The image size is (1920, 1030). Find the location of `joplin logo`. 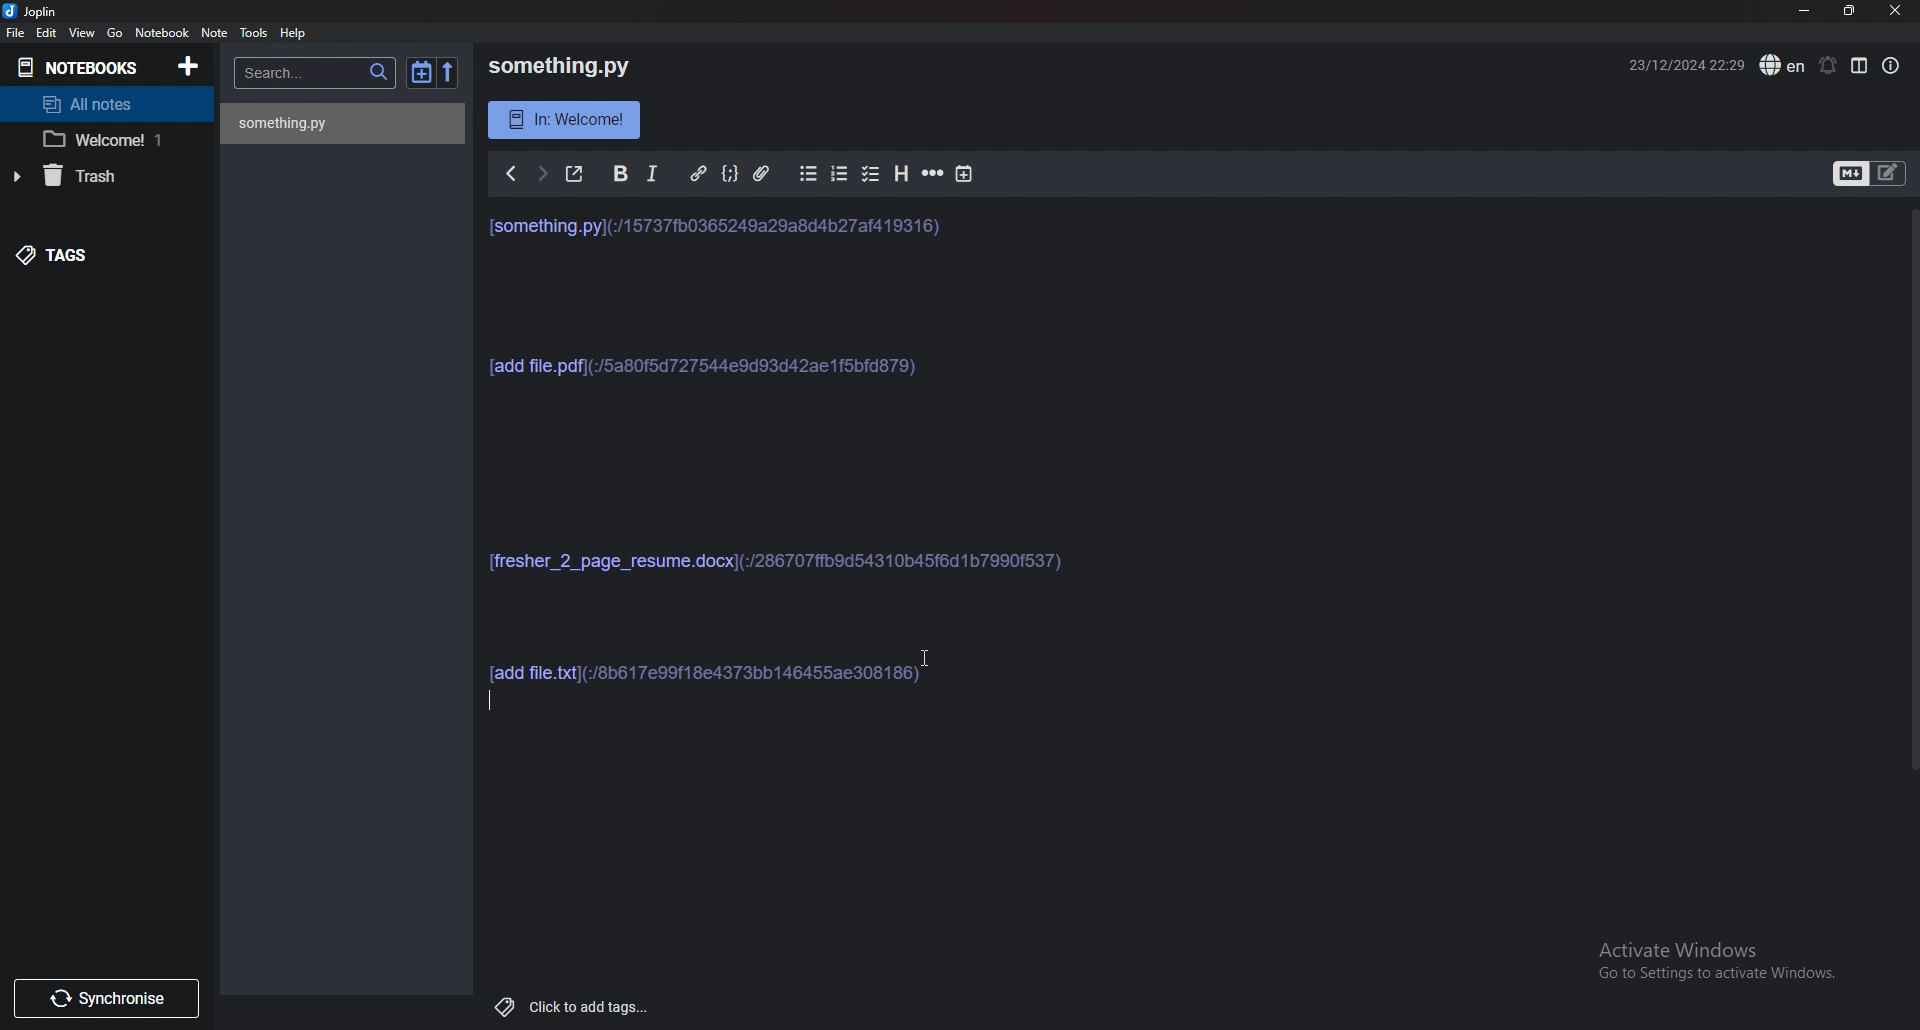

joplin logo is located at coordinates (12, 13).